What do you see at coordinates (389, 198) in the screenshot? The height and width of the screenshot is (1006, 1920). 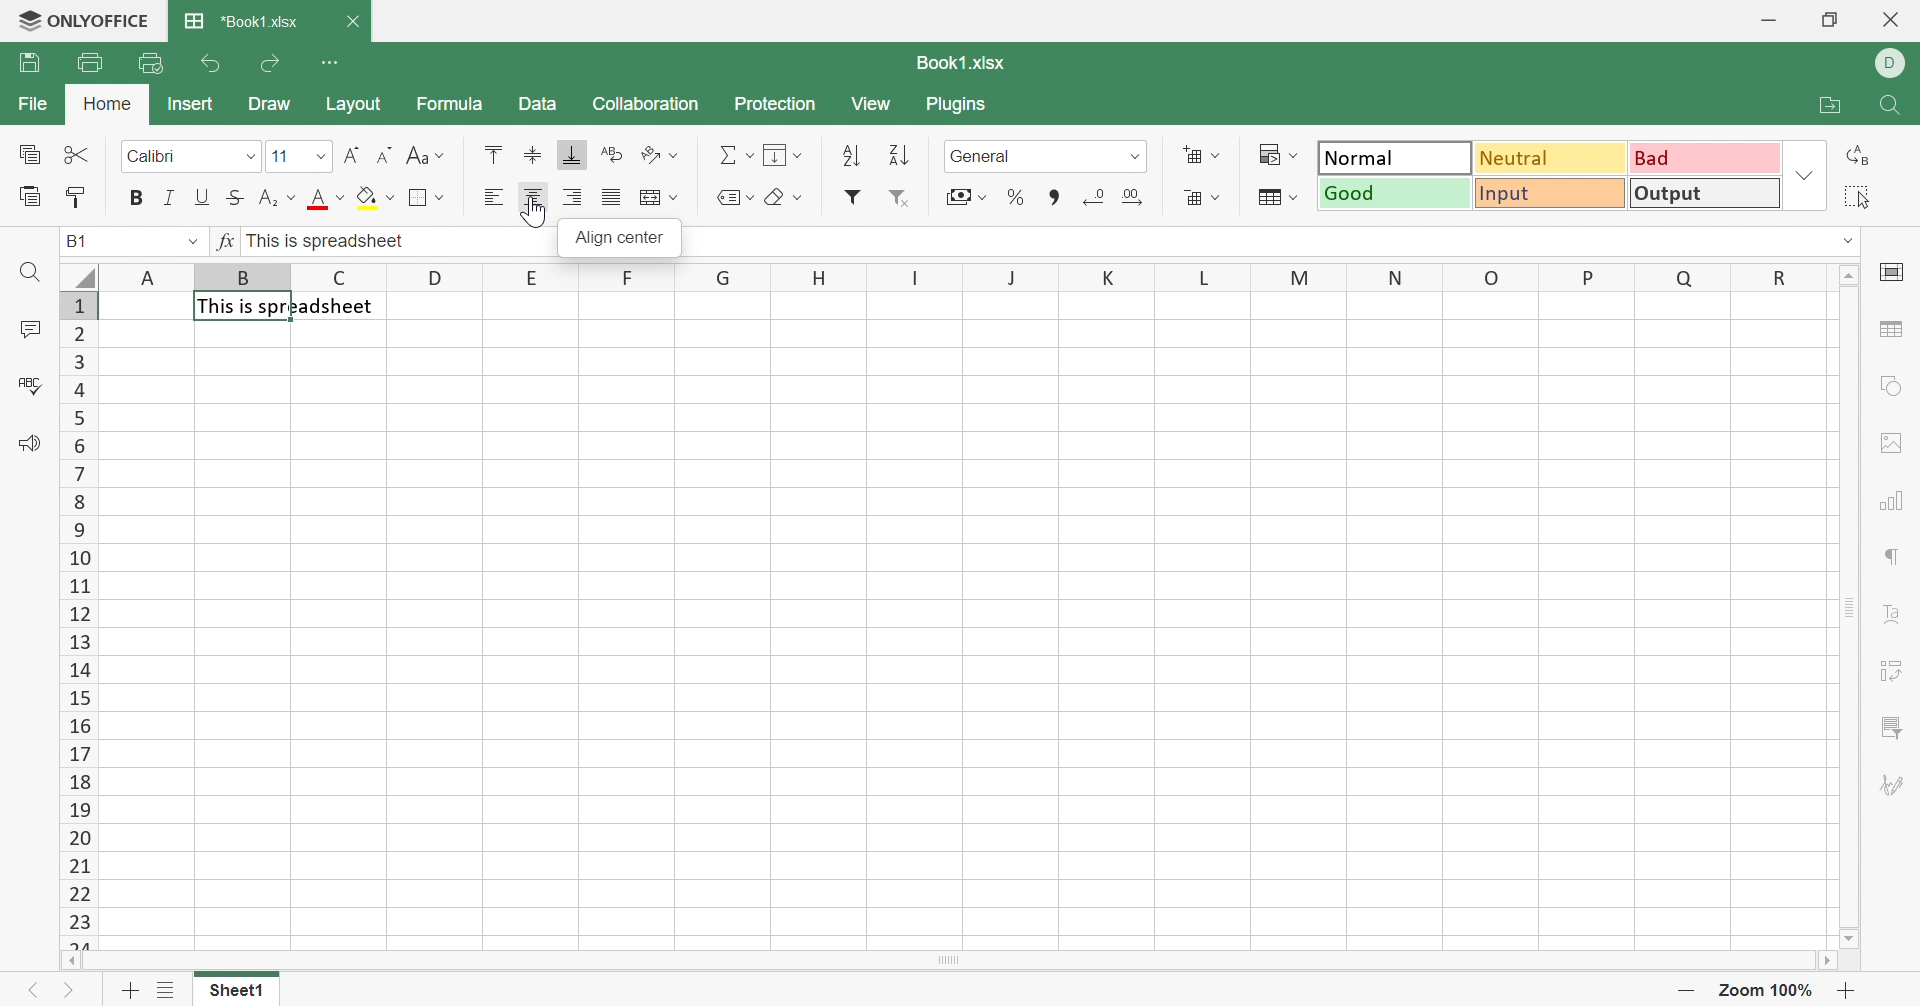 I see `Drop Down` at bounding box center [389, 198].